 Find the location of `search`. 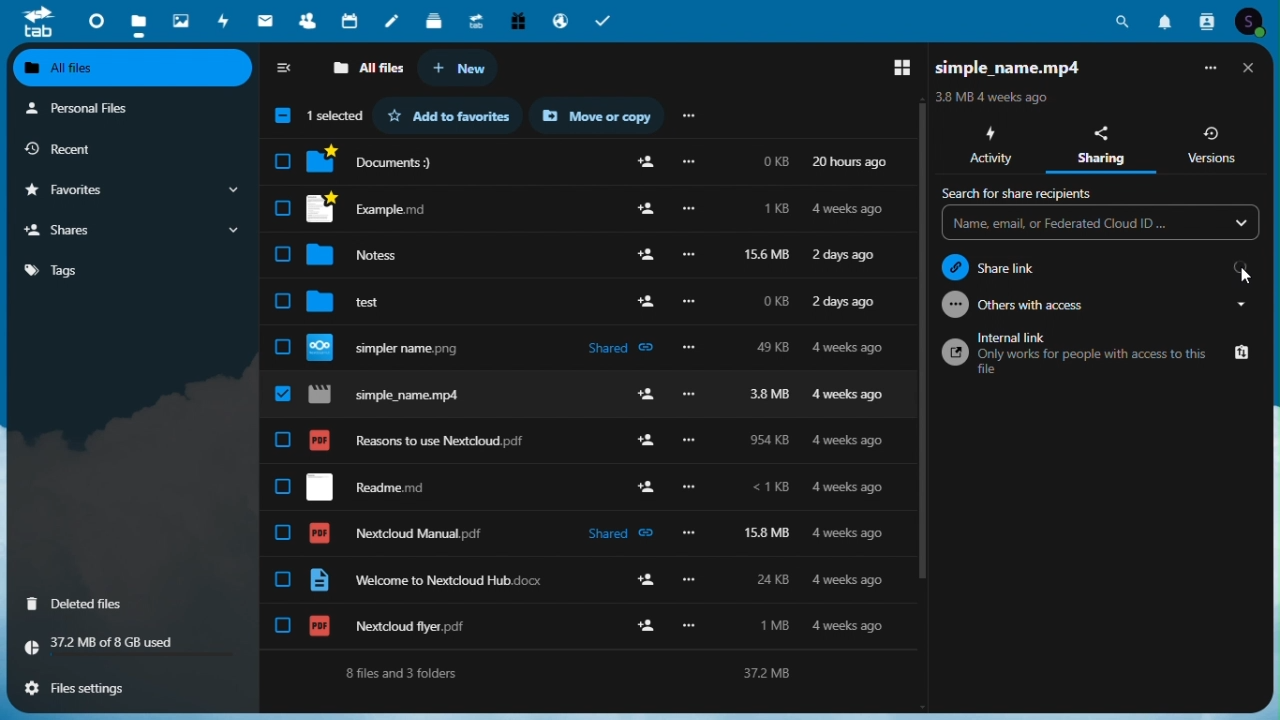

search is located at coordinates (1024, 194).